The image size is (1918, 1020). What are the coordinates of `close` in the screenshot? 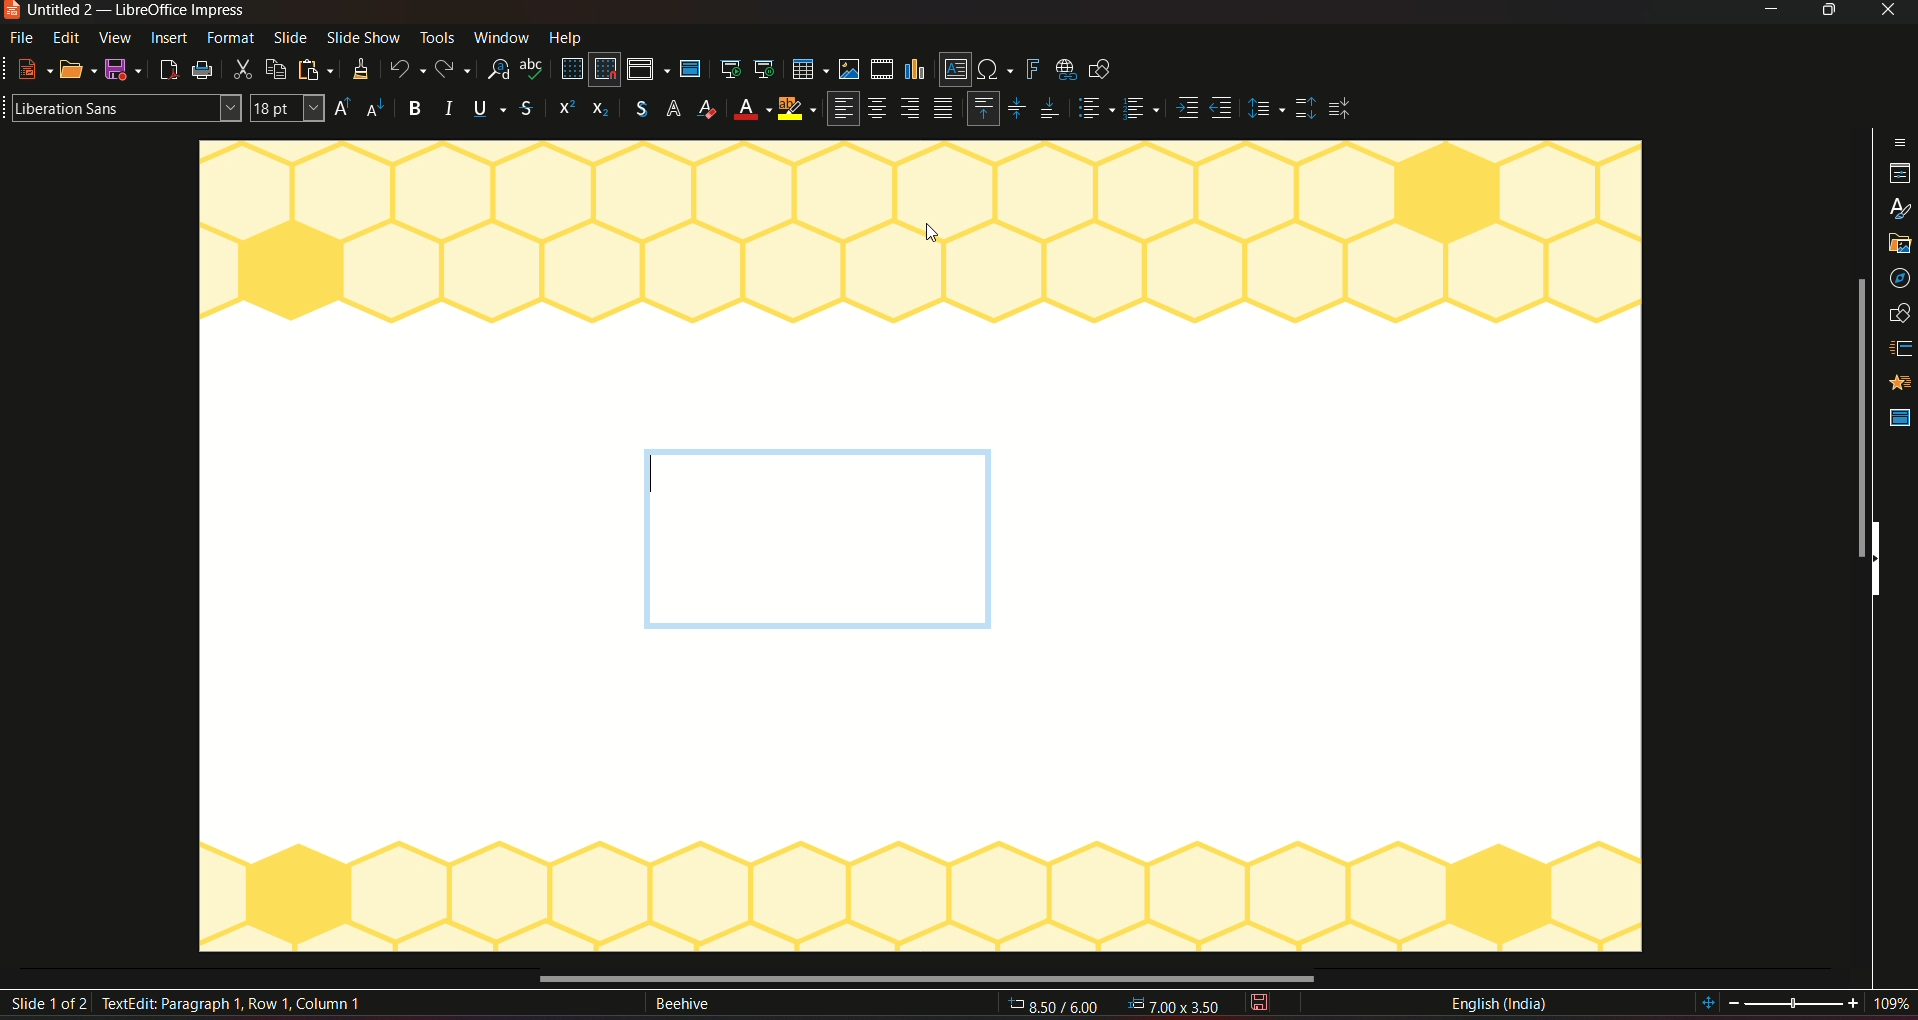 It's located at (1887, 12).